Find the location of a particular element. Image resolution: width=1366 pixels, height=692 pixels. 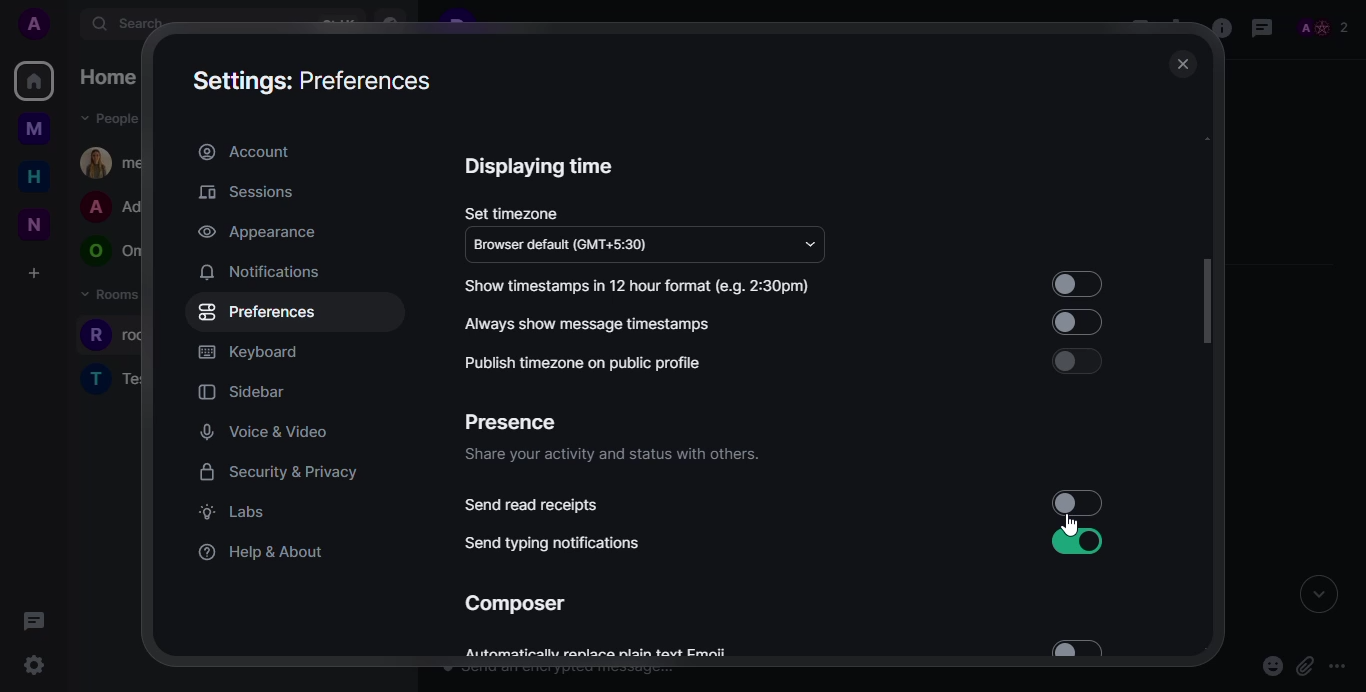

drop down is located at coordinates (810, 243).